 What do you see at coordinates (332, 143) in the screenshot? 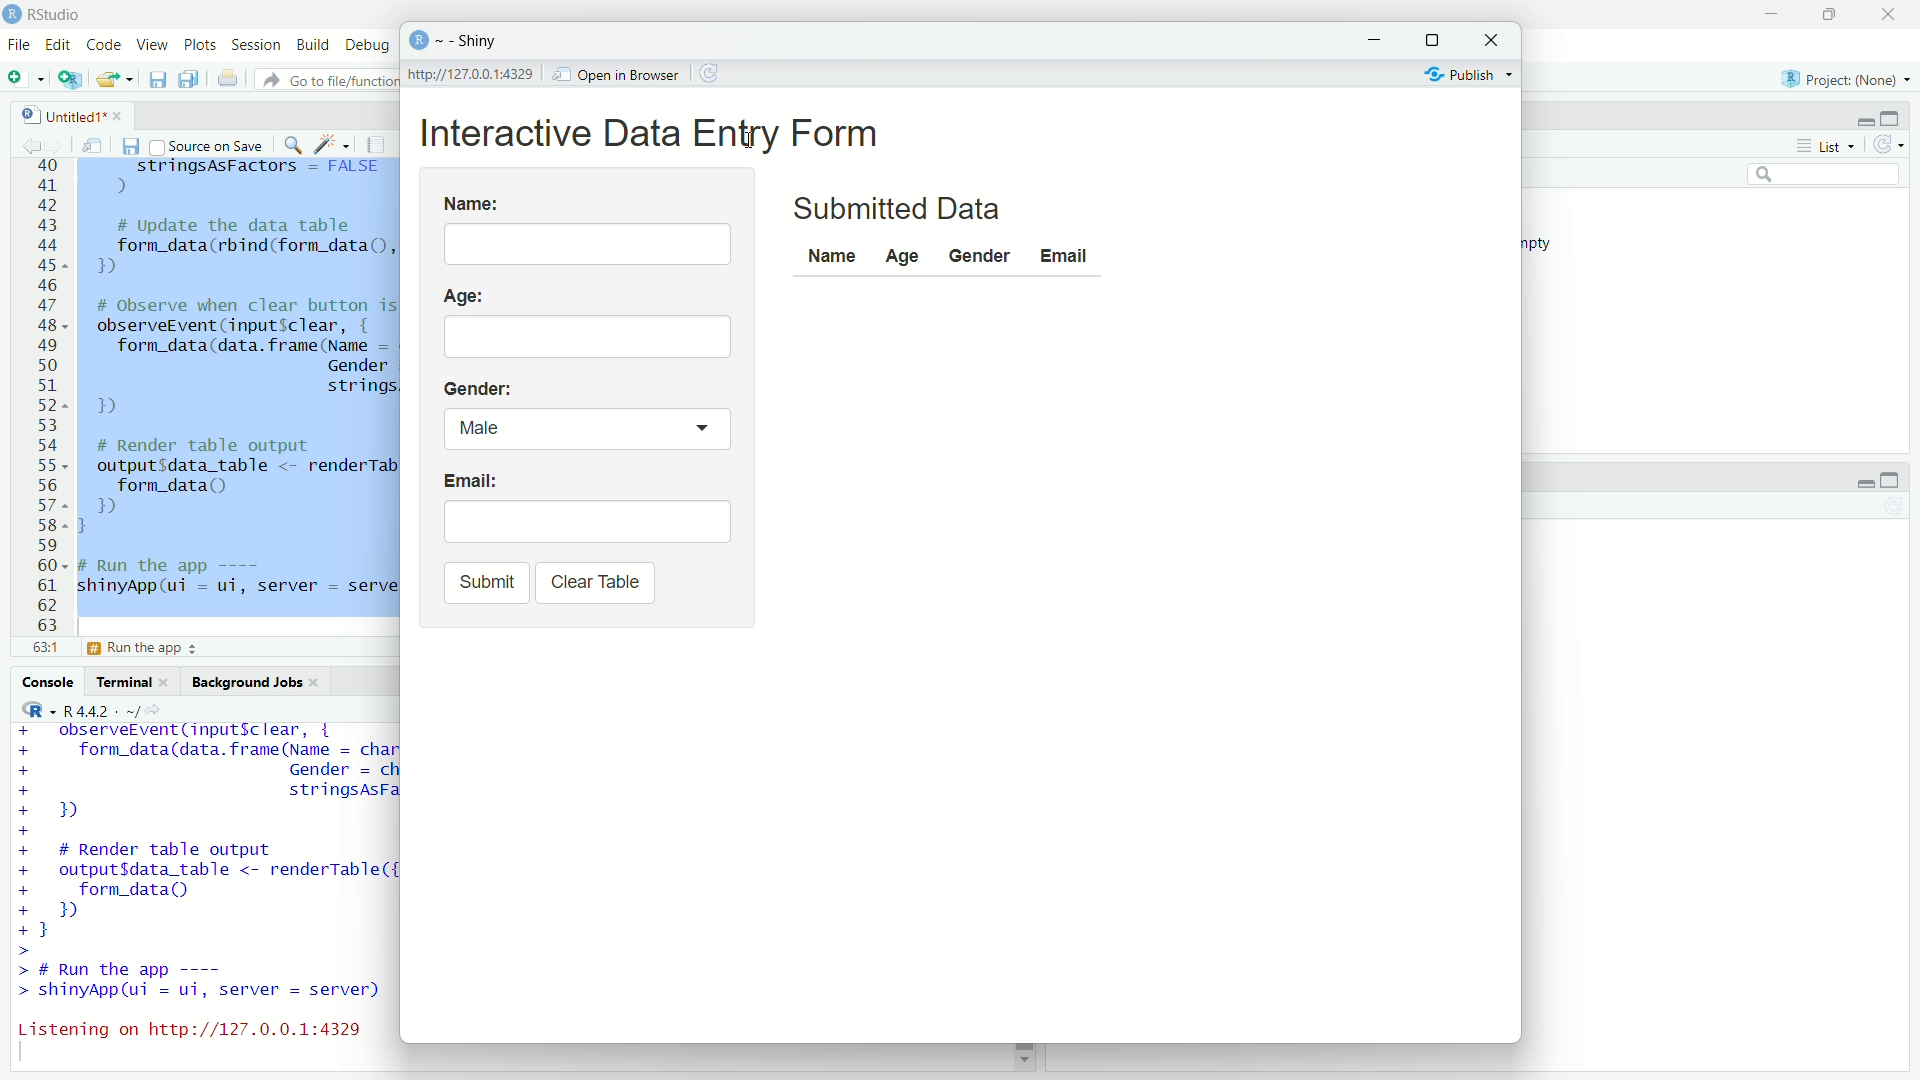
I see `code tools` at bounding box center [332, 143].